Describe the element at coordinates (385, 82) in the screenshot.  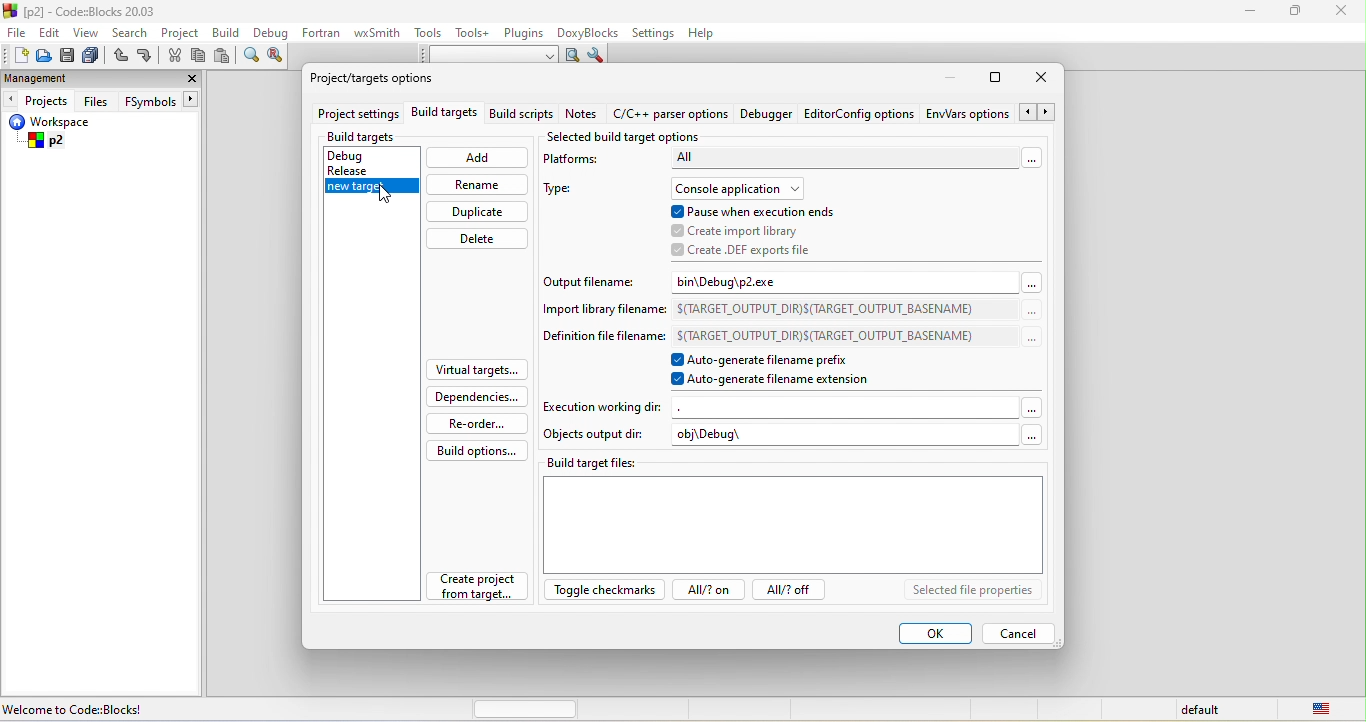
I see `project/target option` at that location.